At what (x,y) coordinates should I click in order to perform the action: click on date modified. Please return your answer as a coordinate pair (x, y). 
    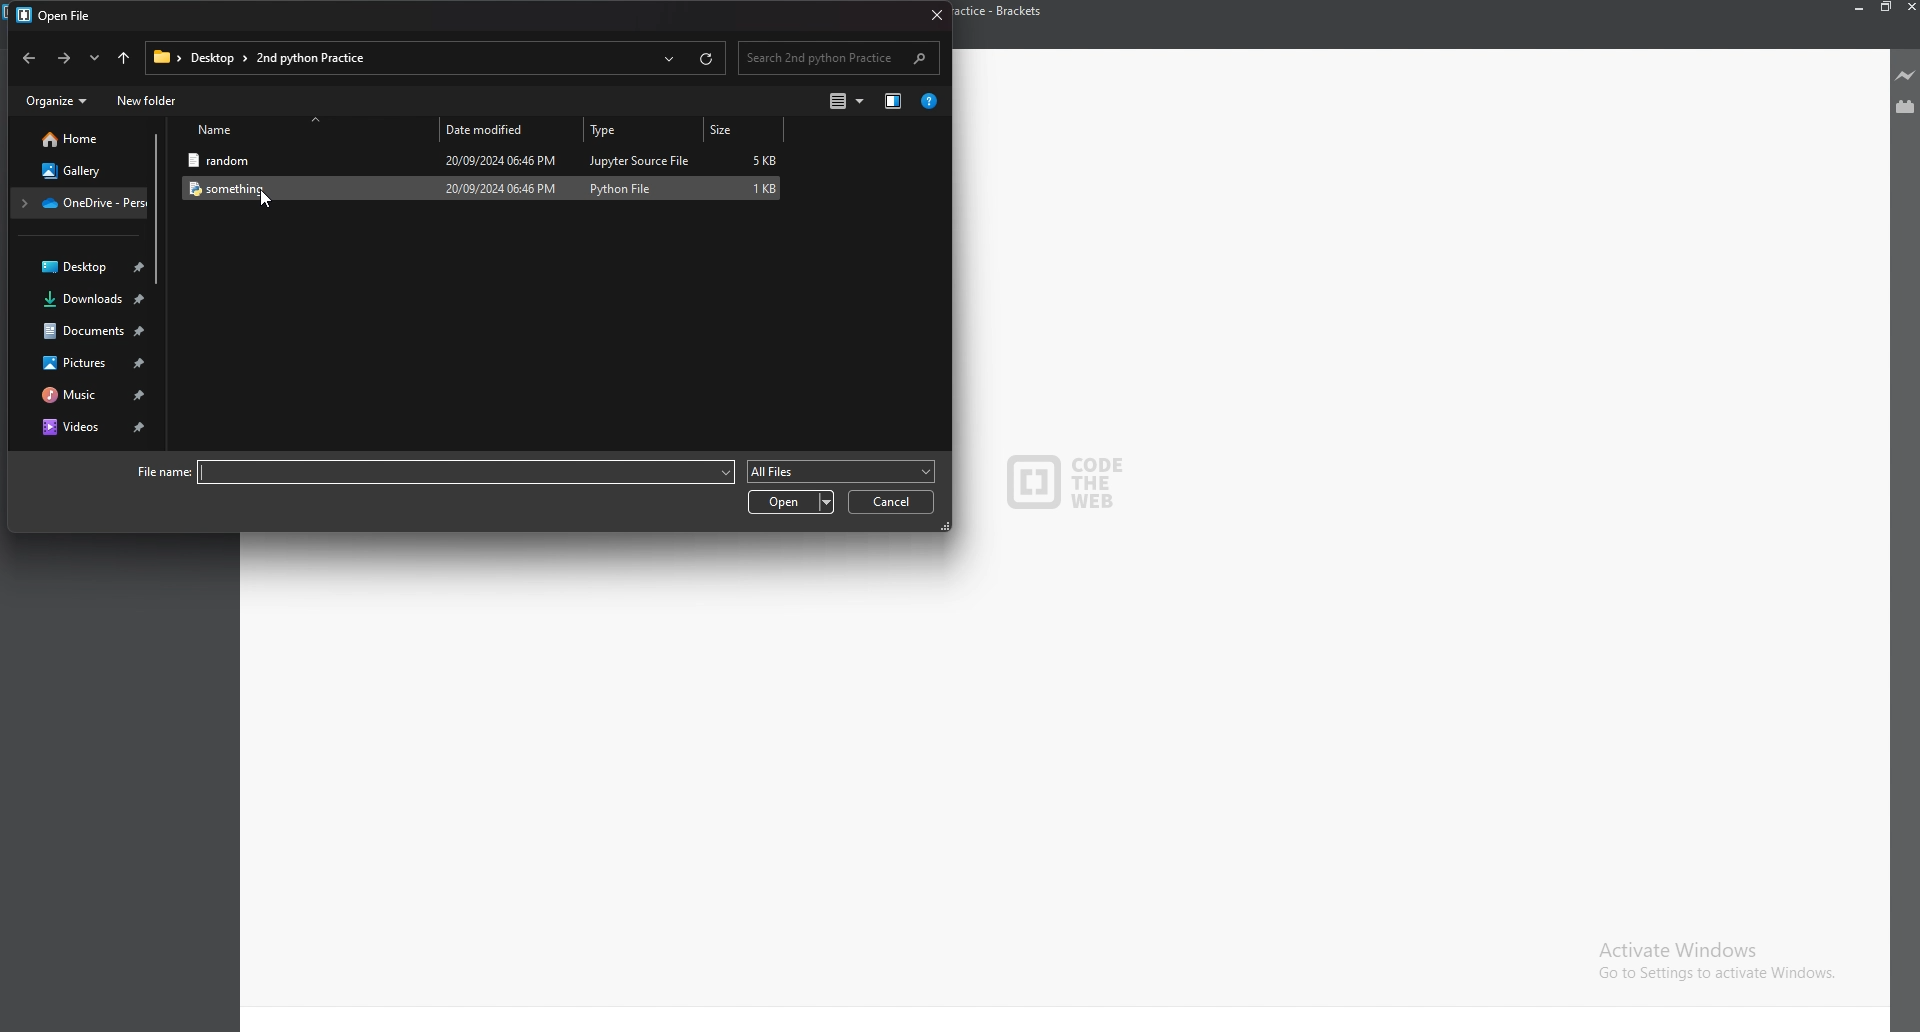
    Looking at the image, I should click on (506, 128).